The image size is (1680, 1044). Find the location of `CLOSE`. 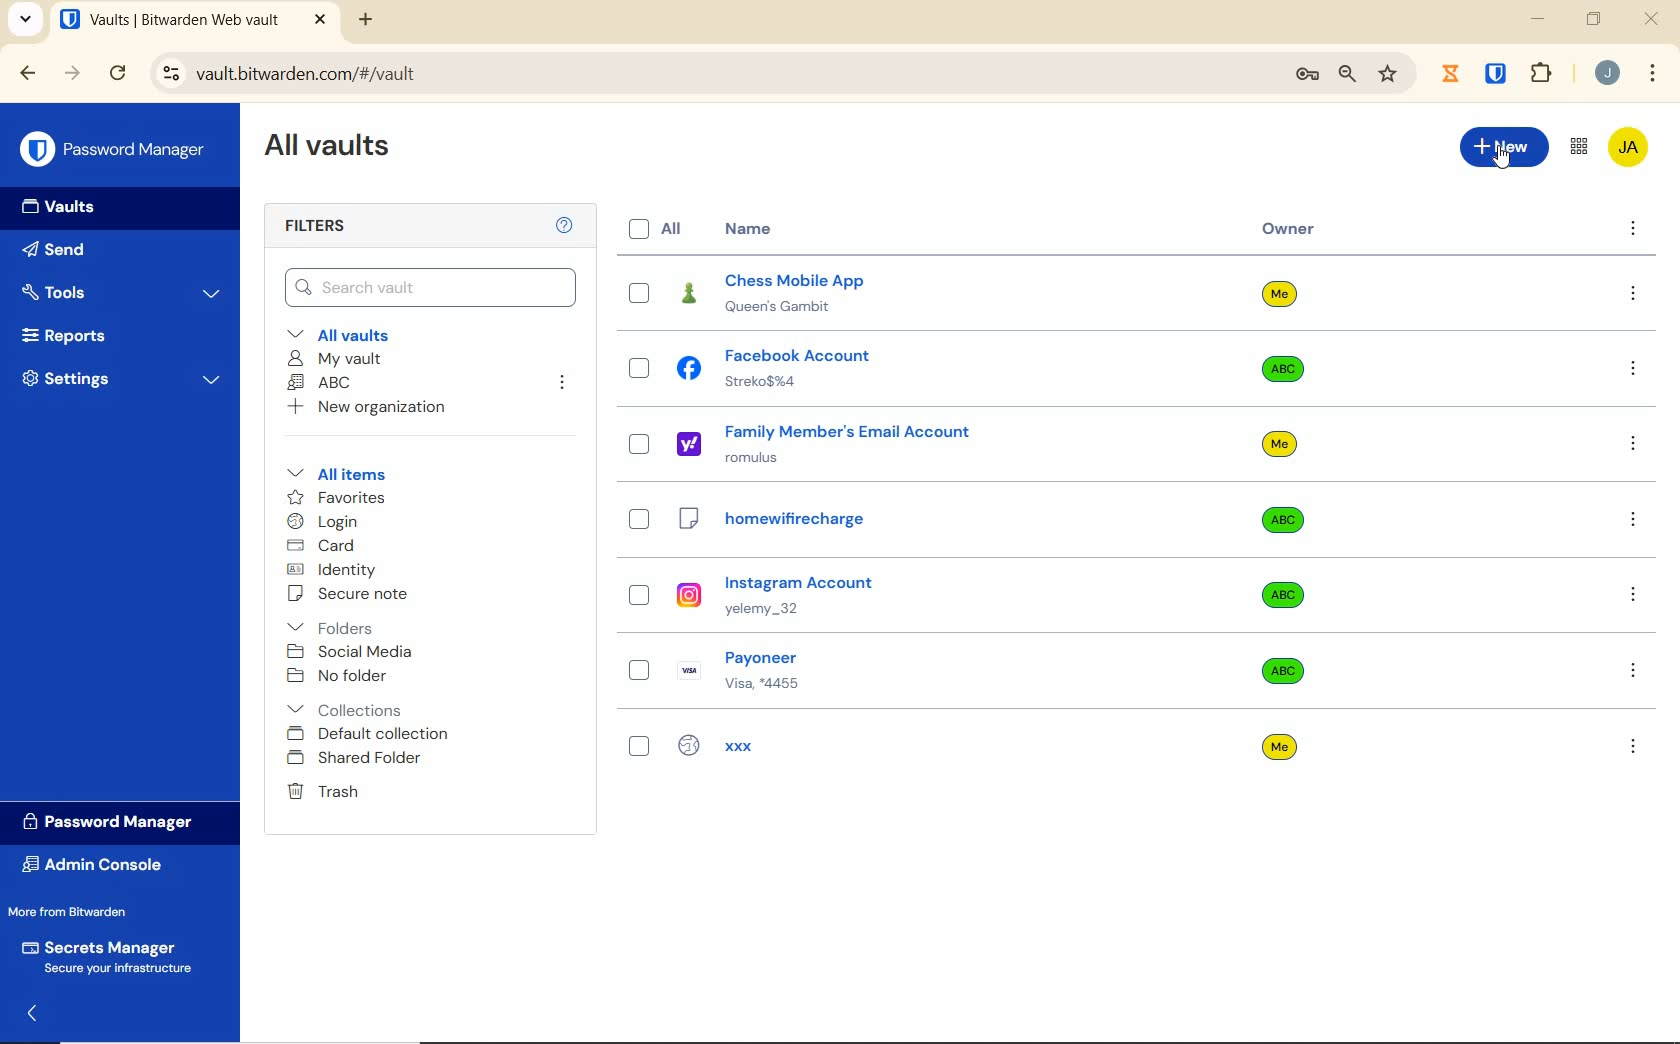

CLOSE is located at coordinates (320, 20).